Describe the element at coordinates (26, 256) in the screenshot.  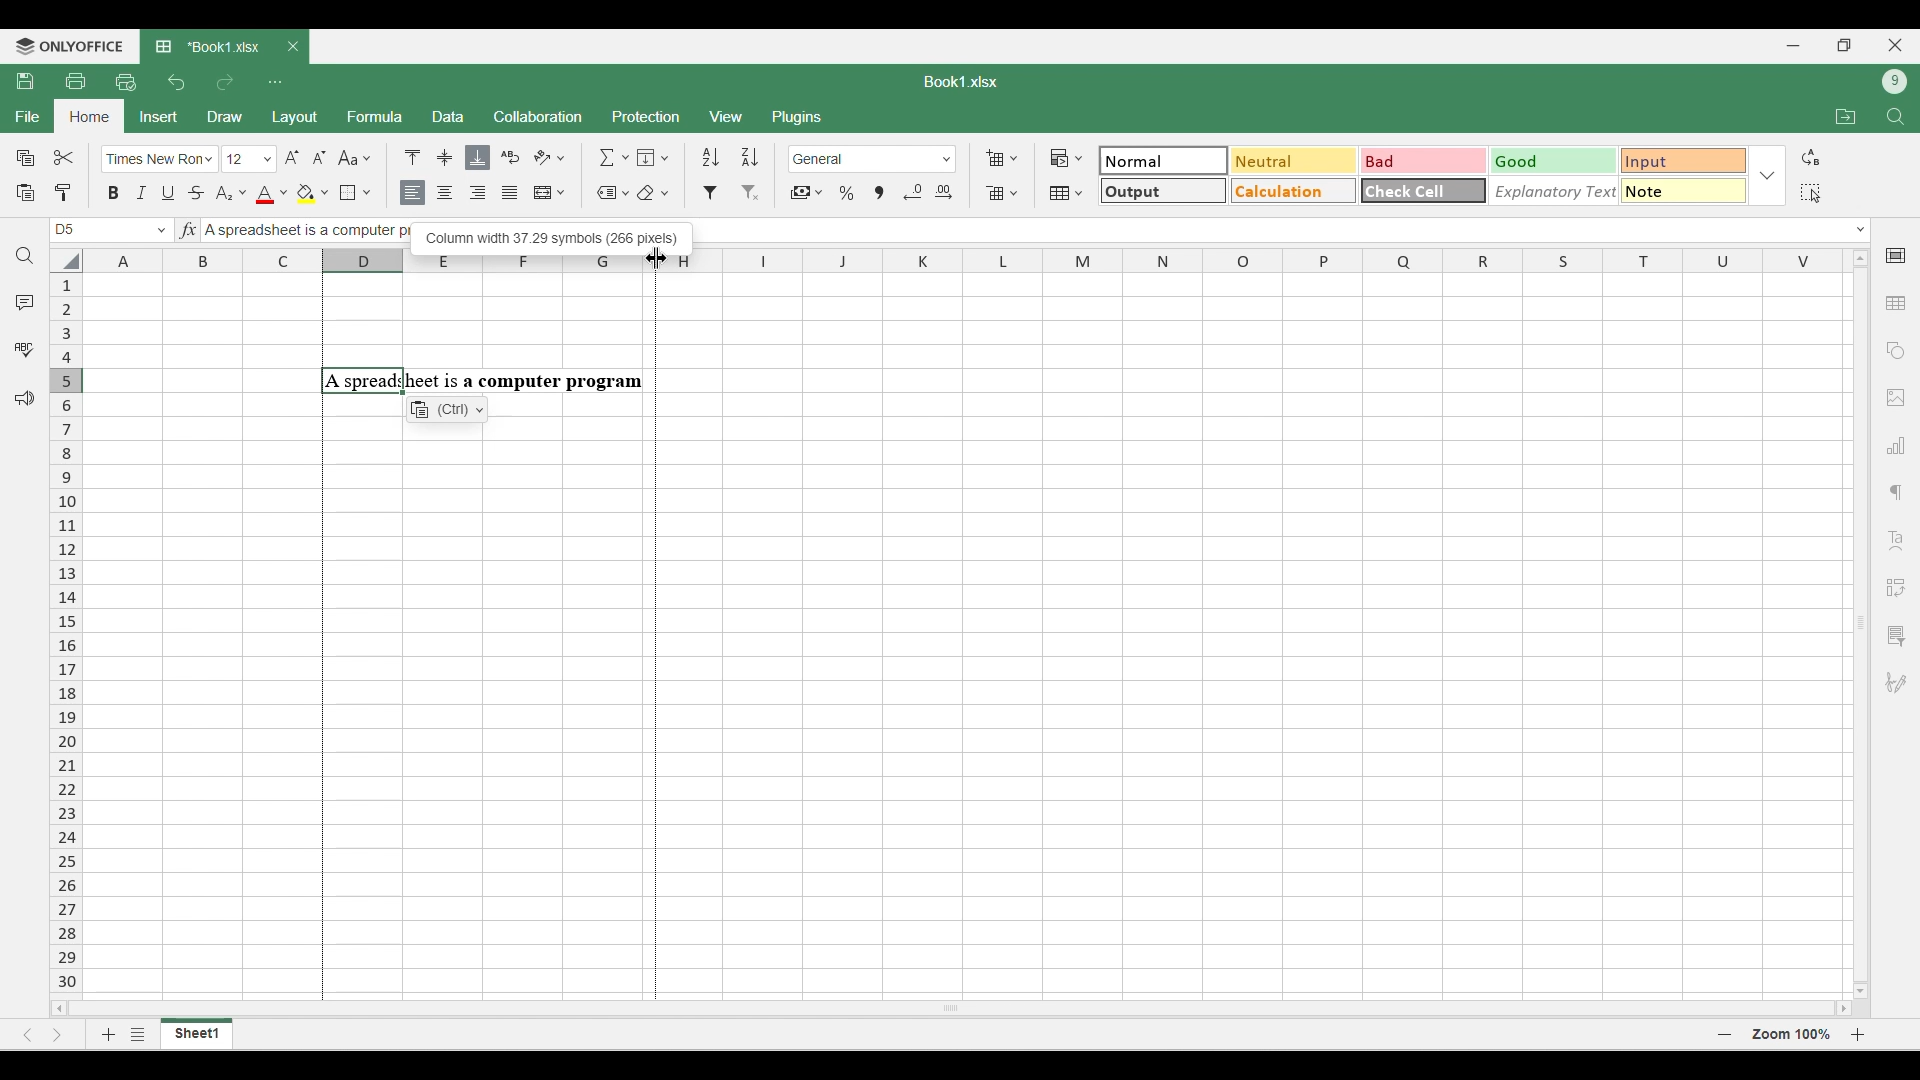
I see `Search` at that location.